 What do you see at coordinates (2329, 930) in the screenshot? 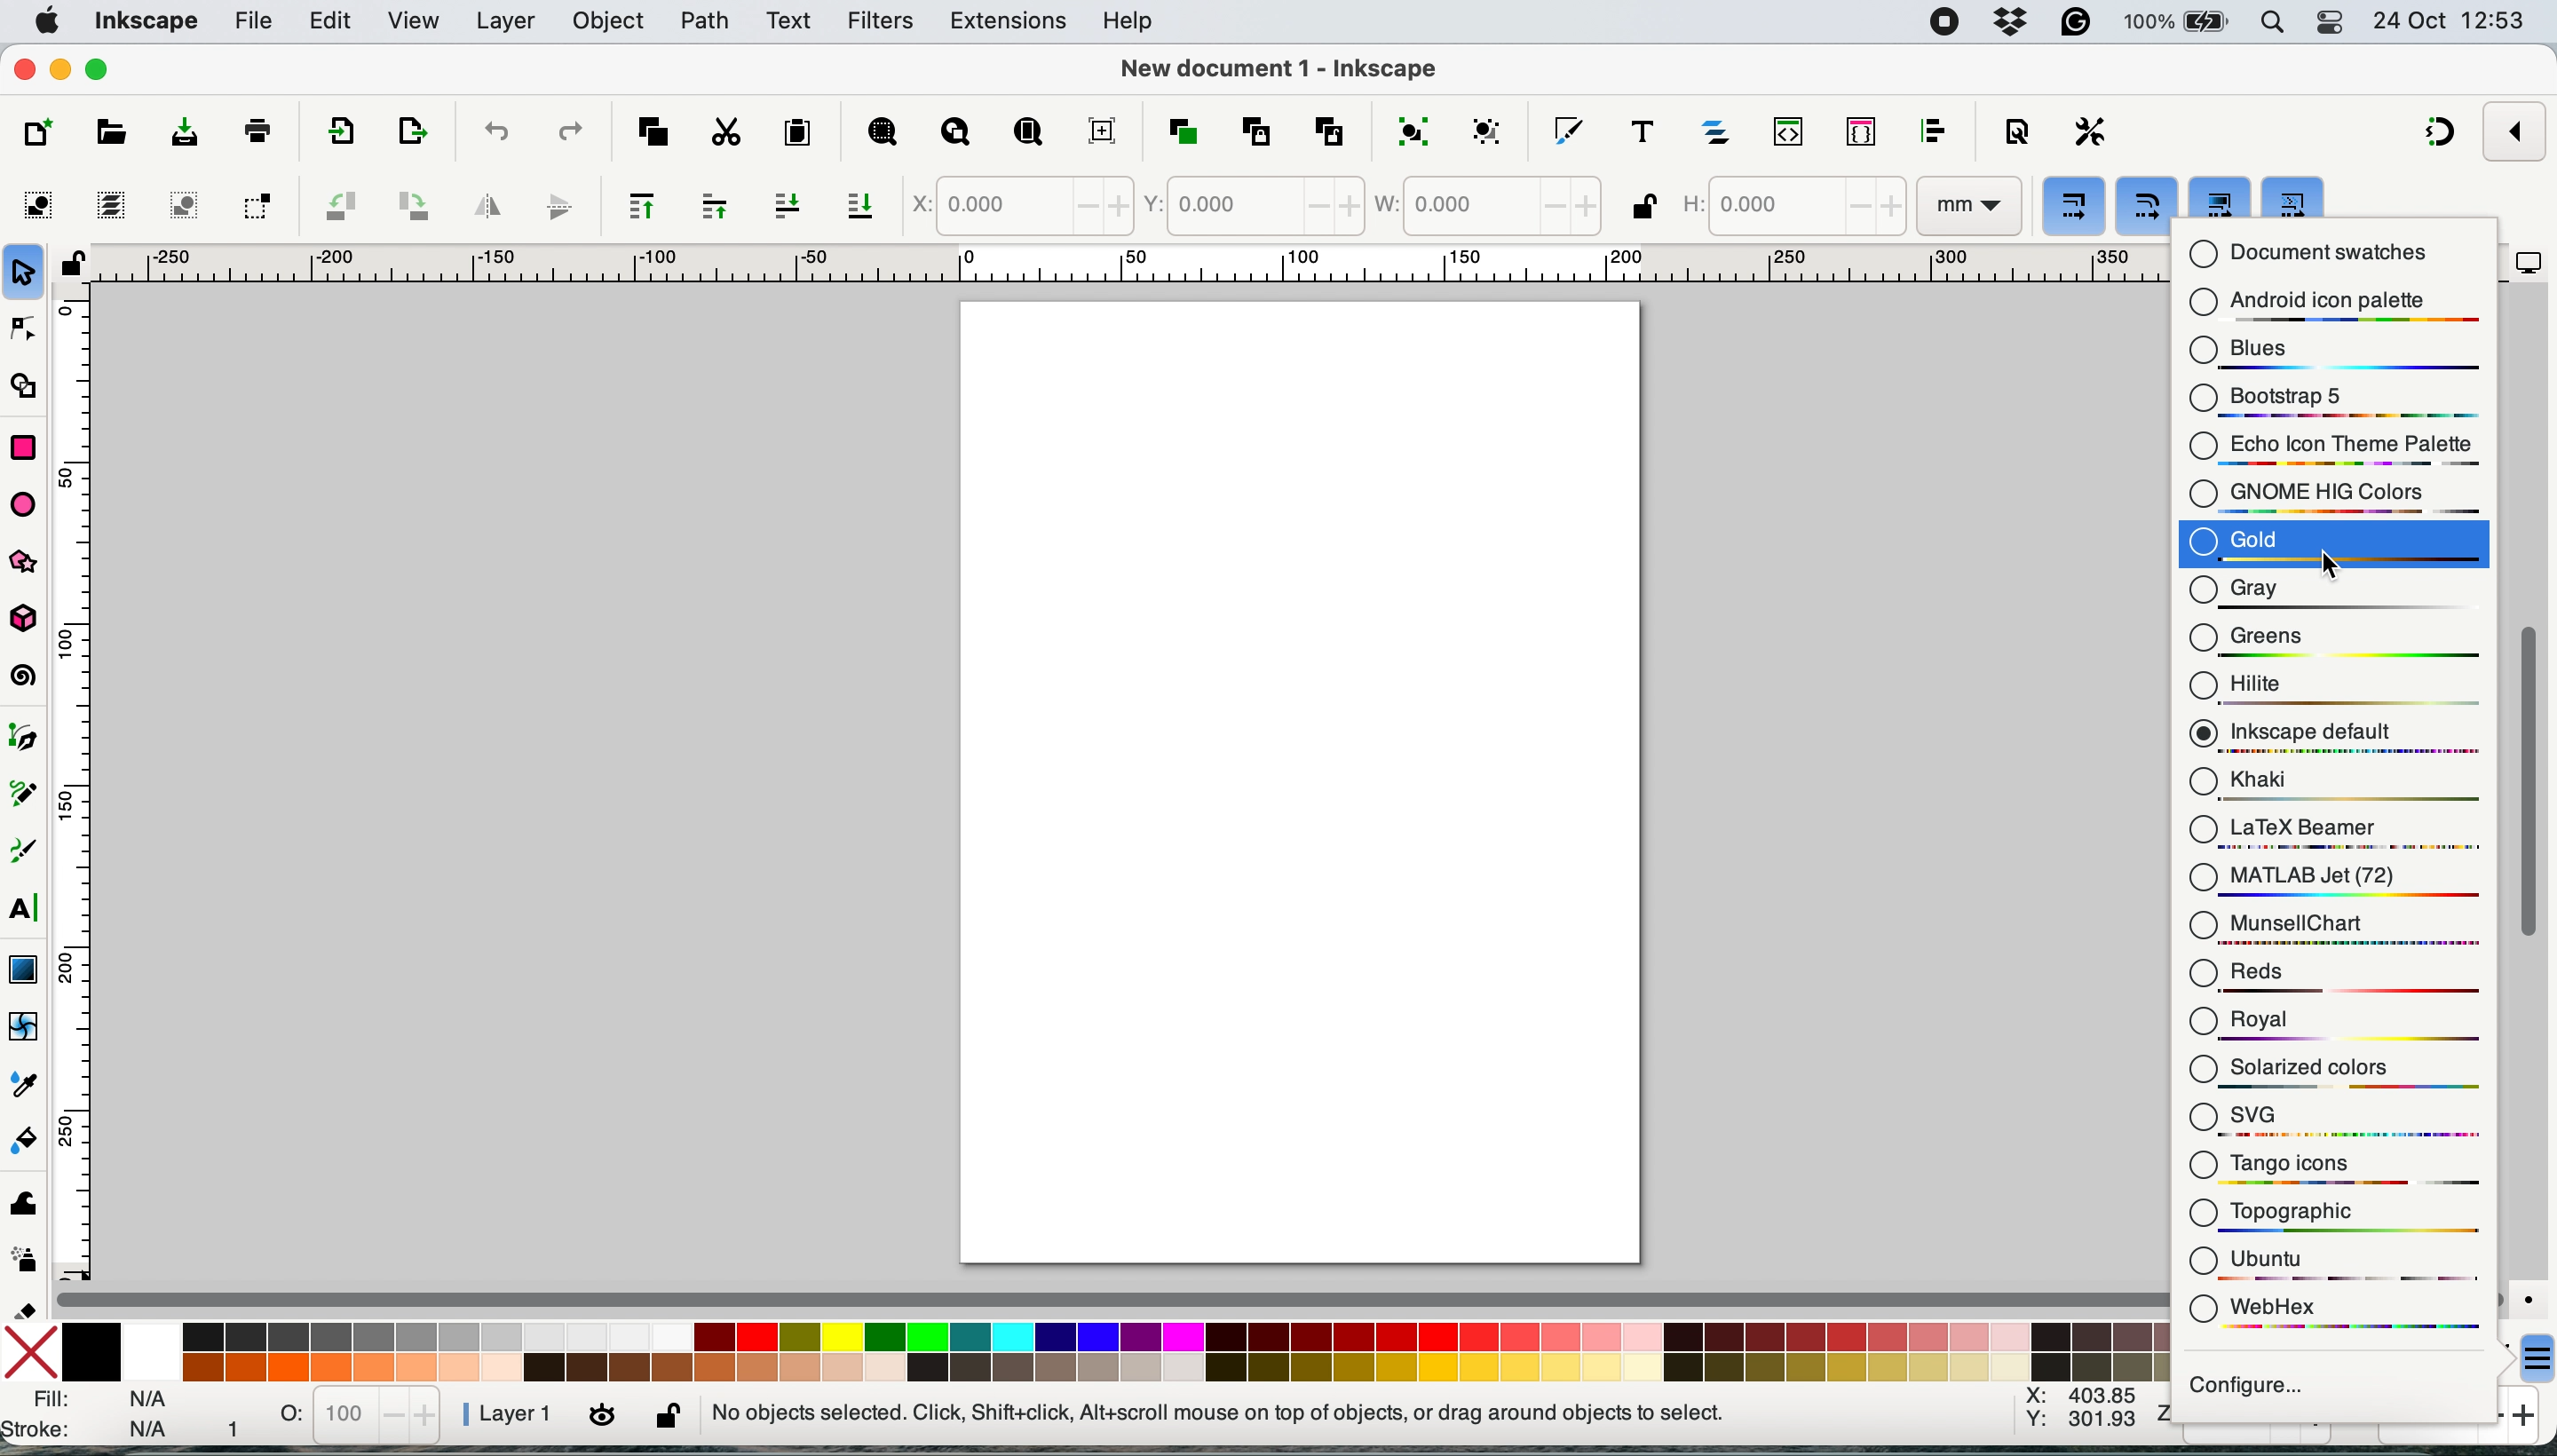
I see `munsell chart` at bounding box center [2329, 930].